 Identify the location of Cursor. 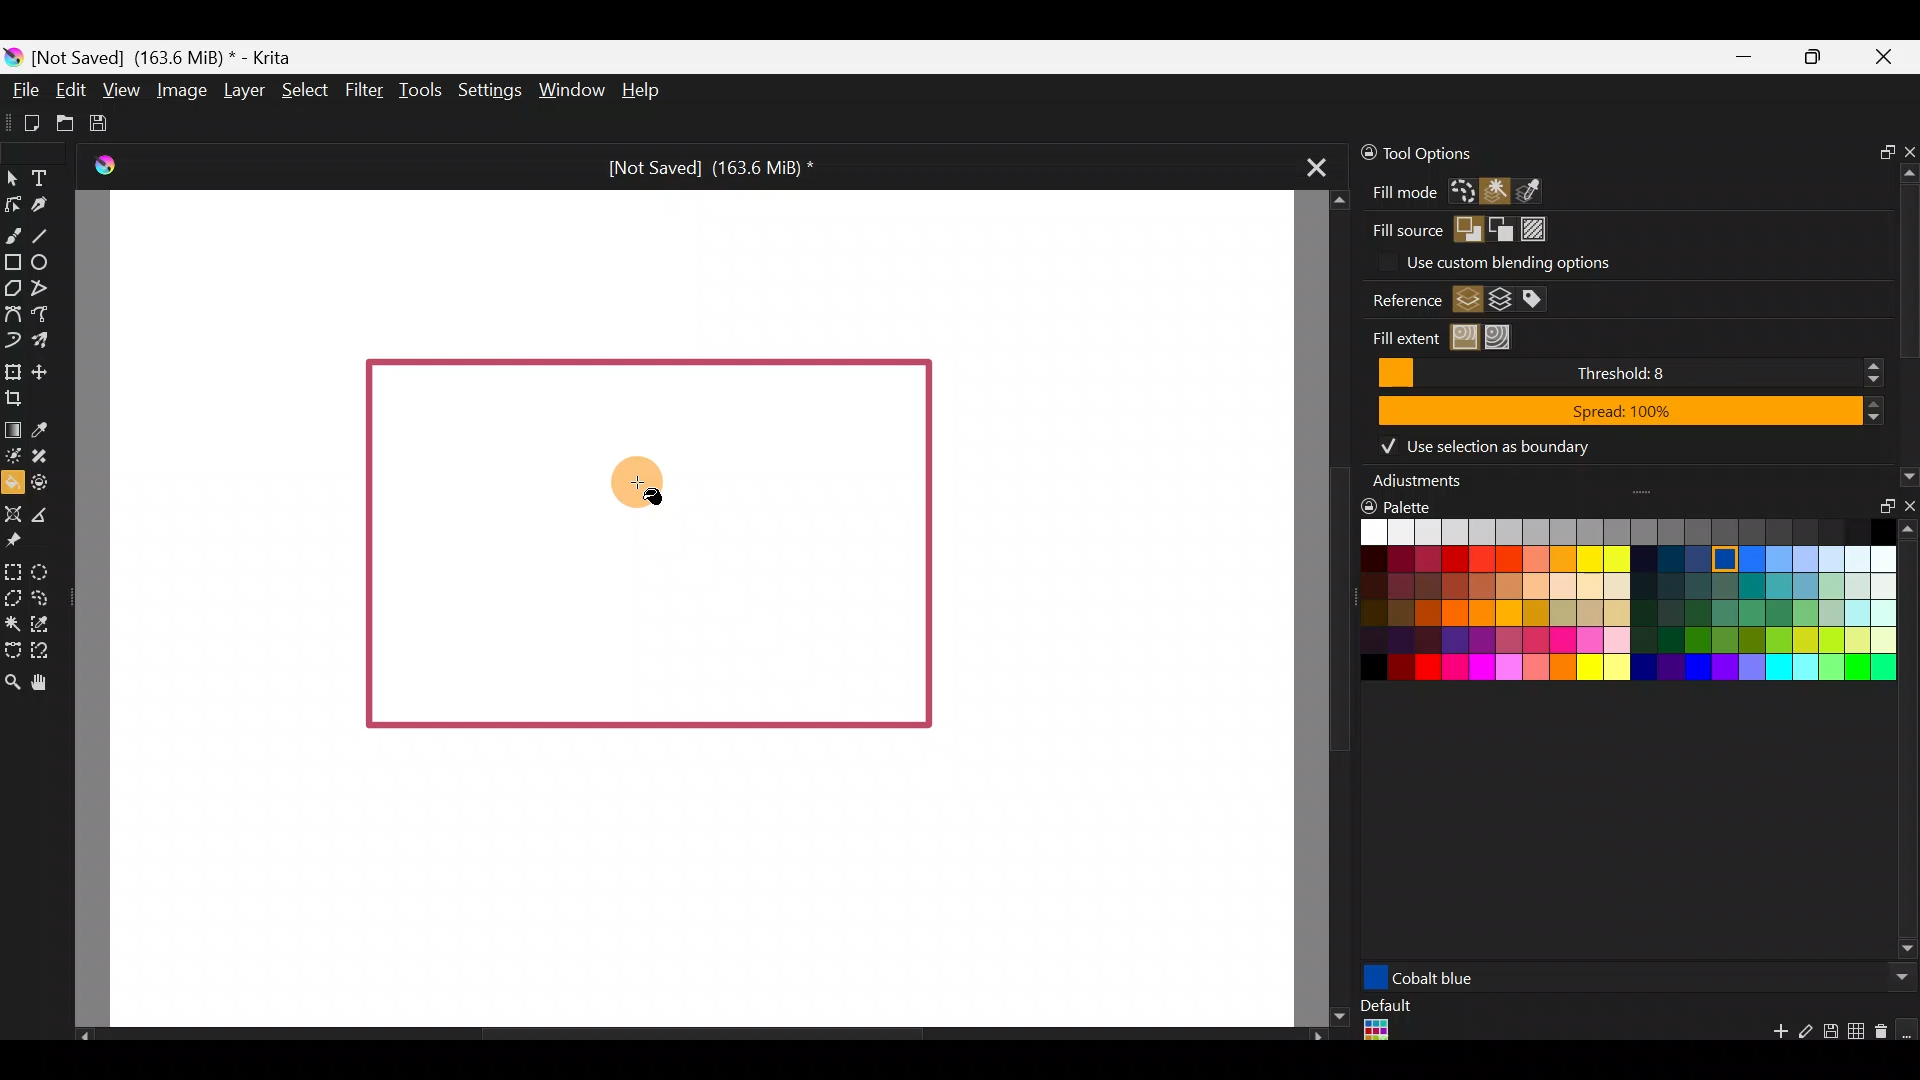
(619, 482).